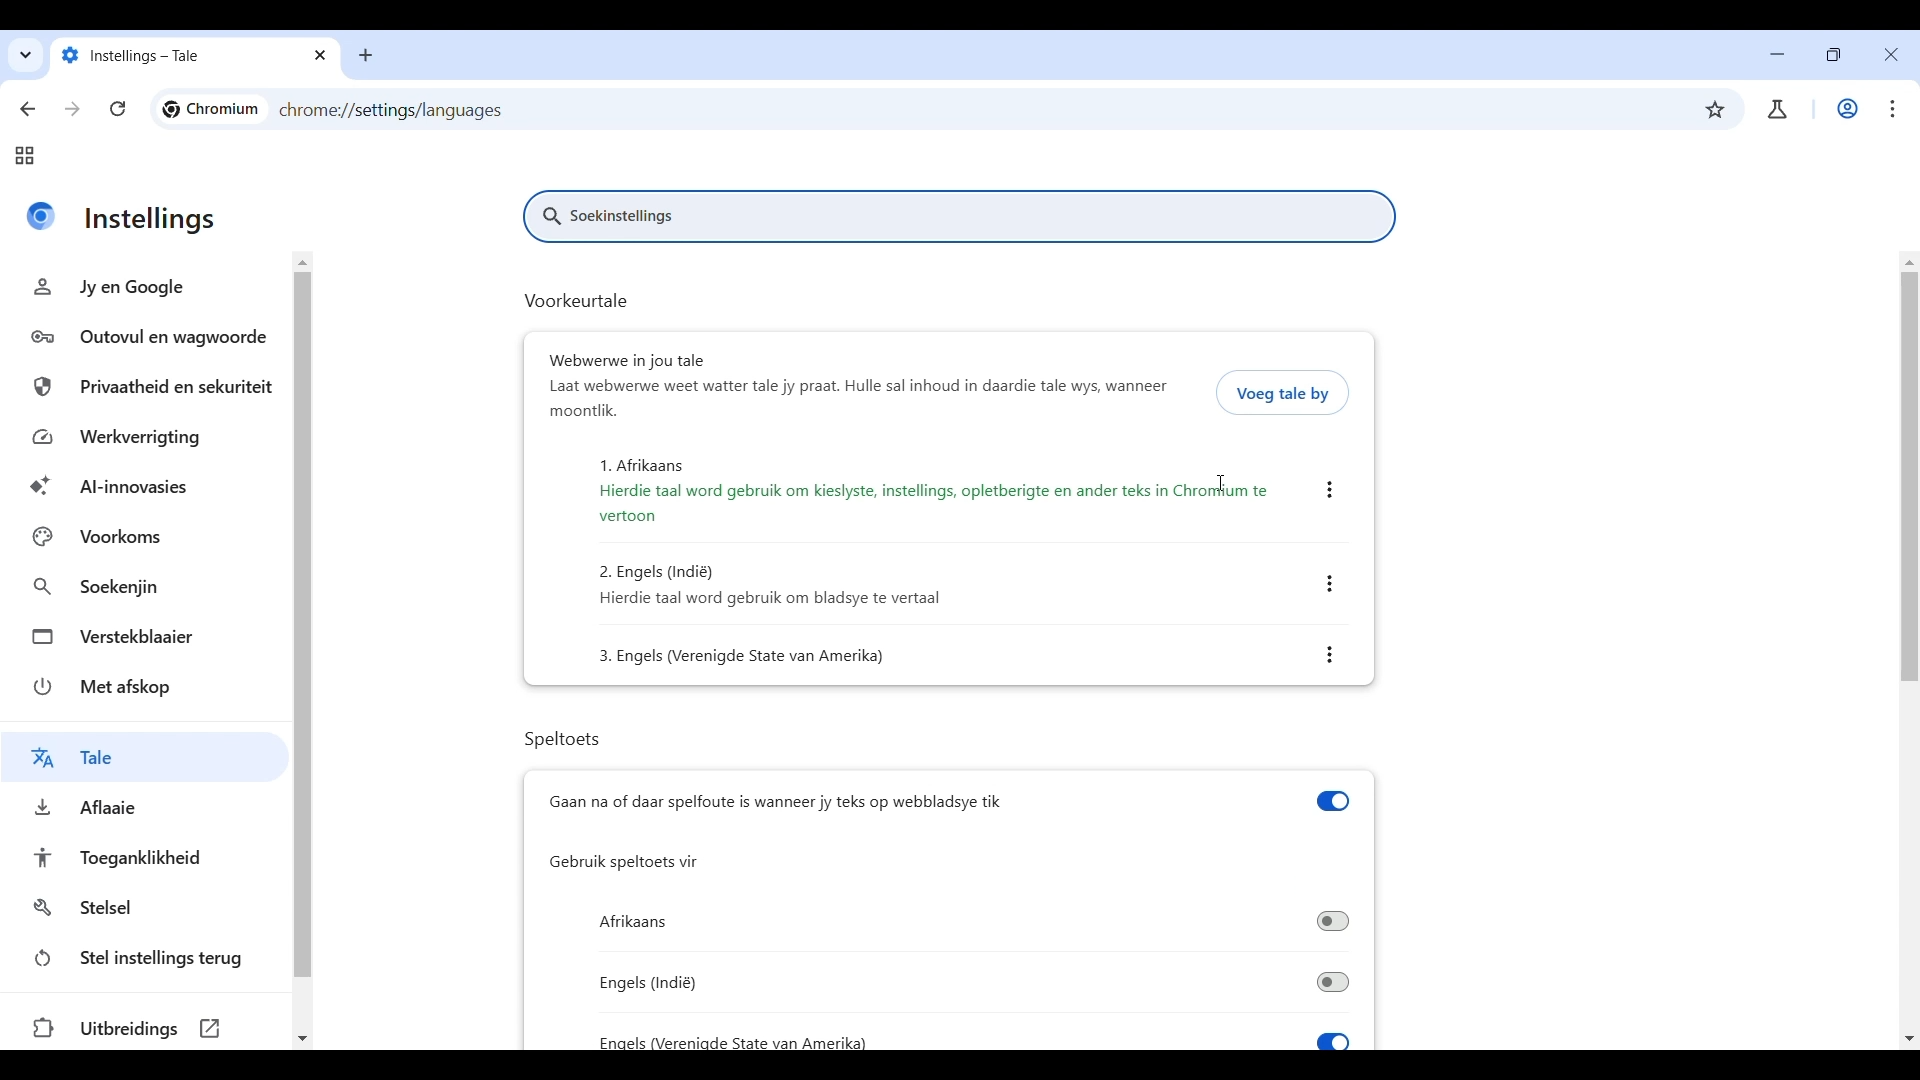 The width and height of the screenshot is (1920, 1080). Describe the element at coordinates (158, 389) in the screenshot. I see `Privaatheid en sekuriteit` at that location.